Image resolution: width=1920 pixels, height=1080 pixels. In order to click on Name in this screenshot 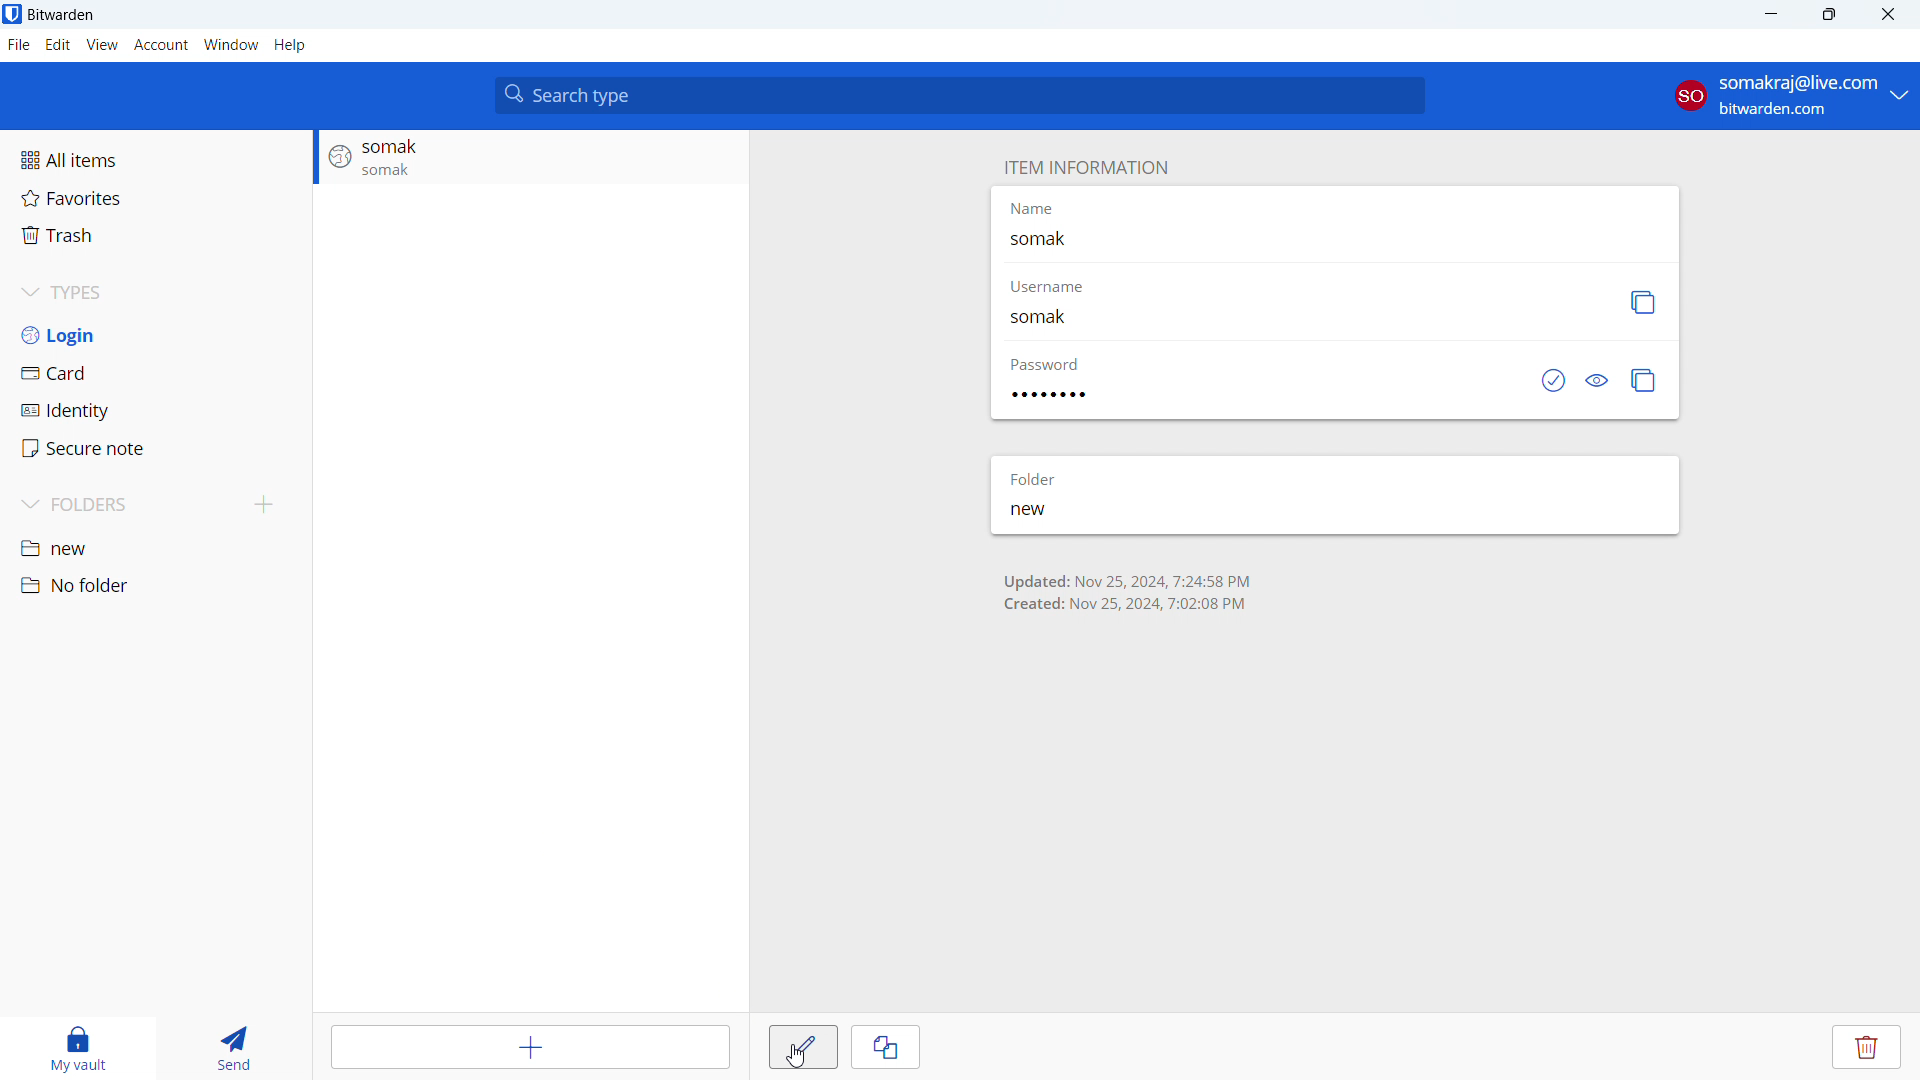, I will do `click(1031, 208)`.